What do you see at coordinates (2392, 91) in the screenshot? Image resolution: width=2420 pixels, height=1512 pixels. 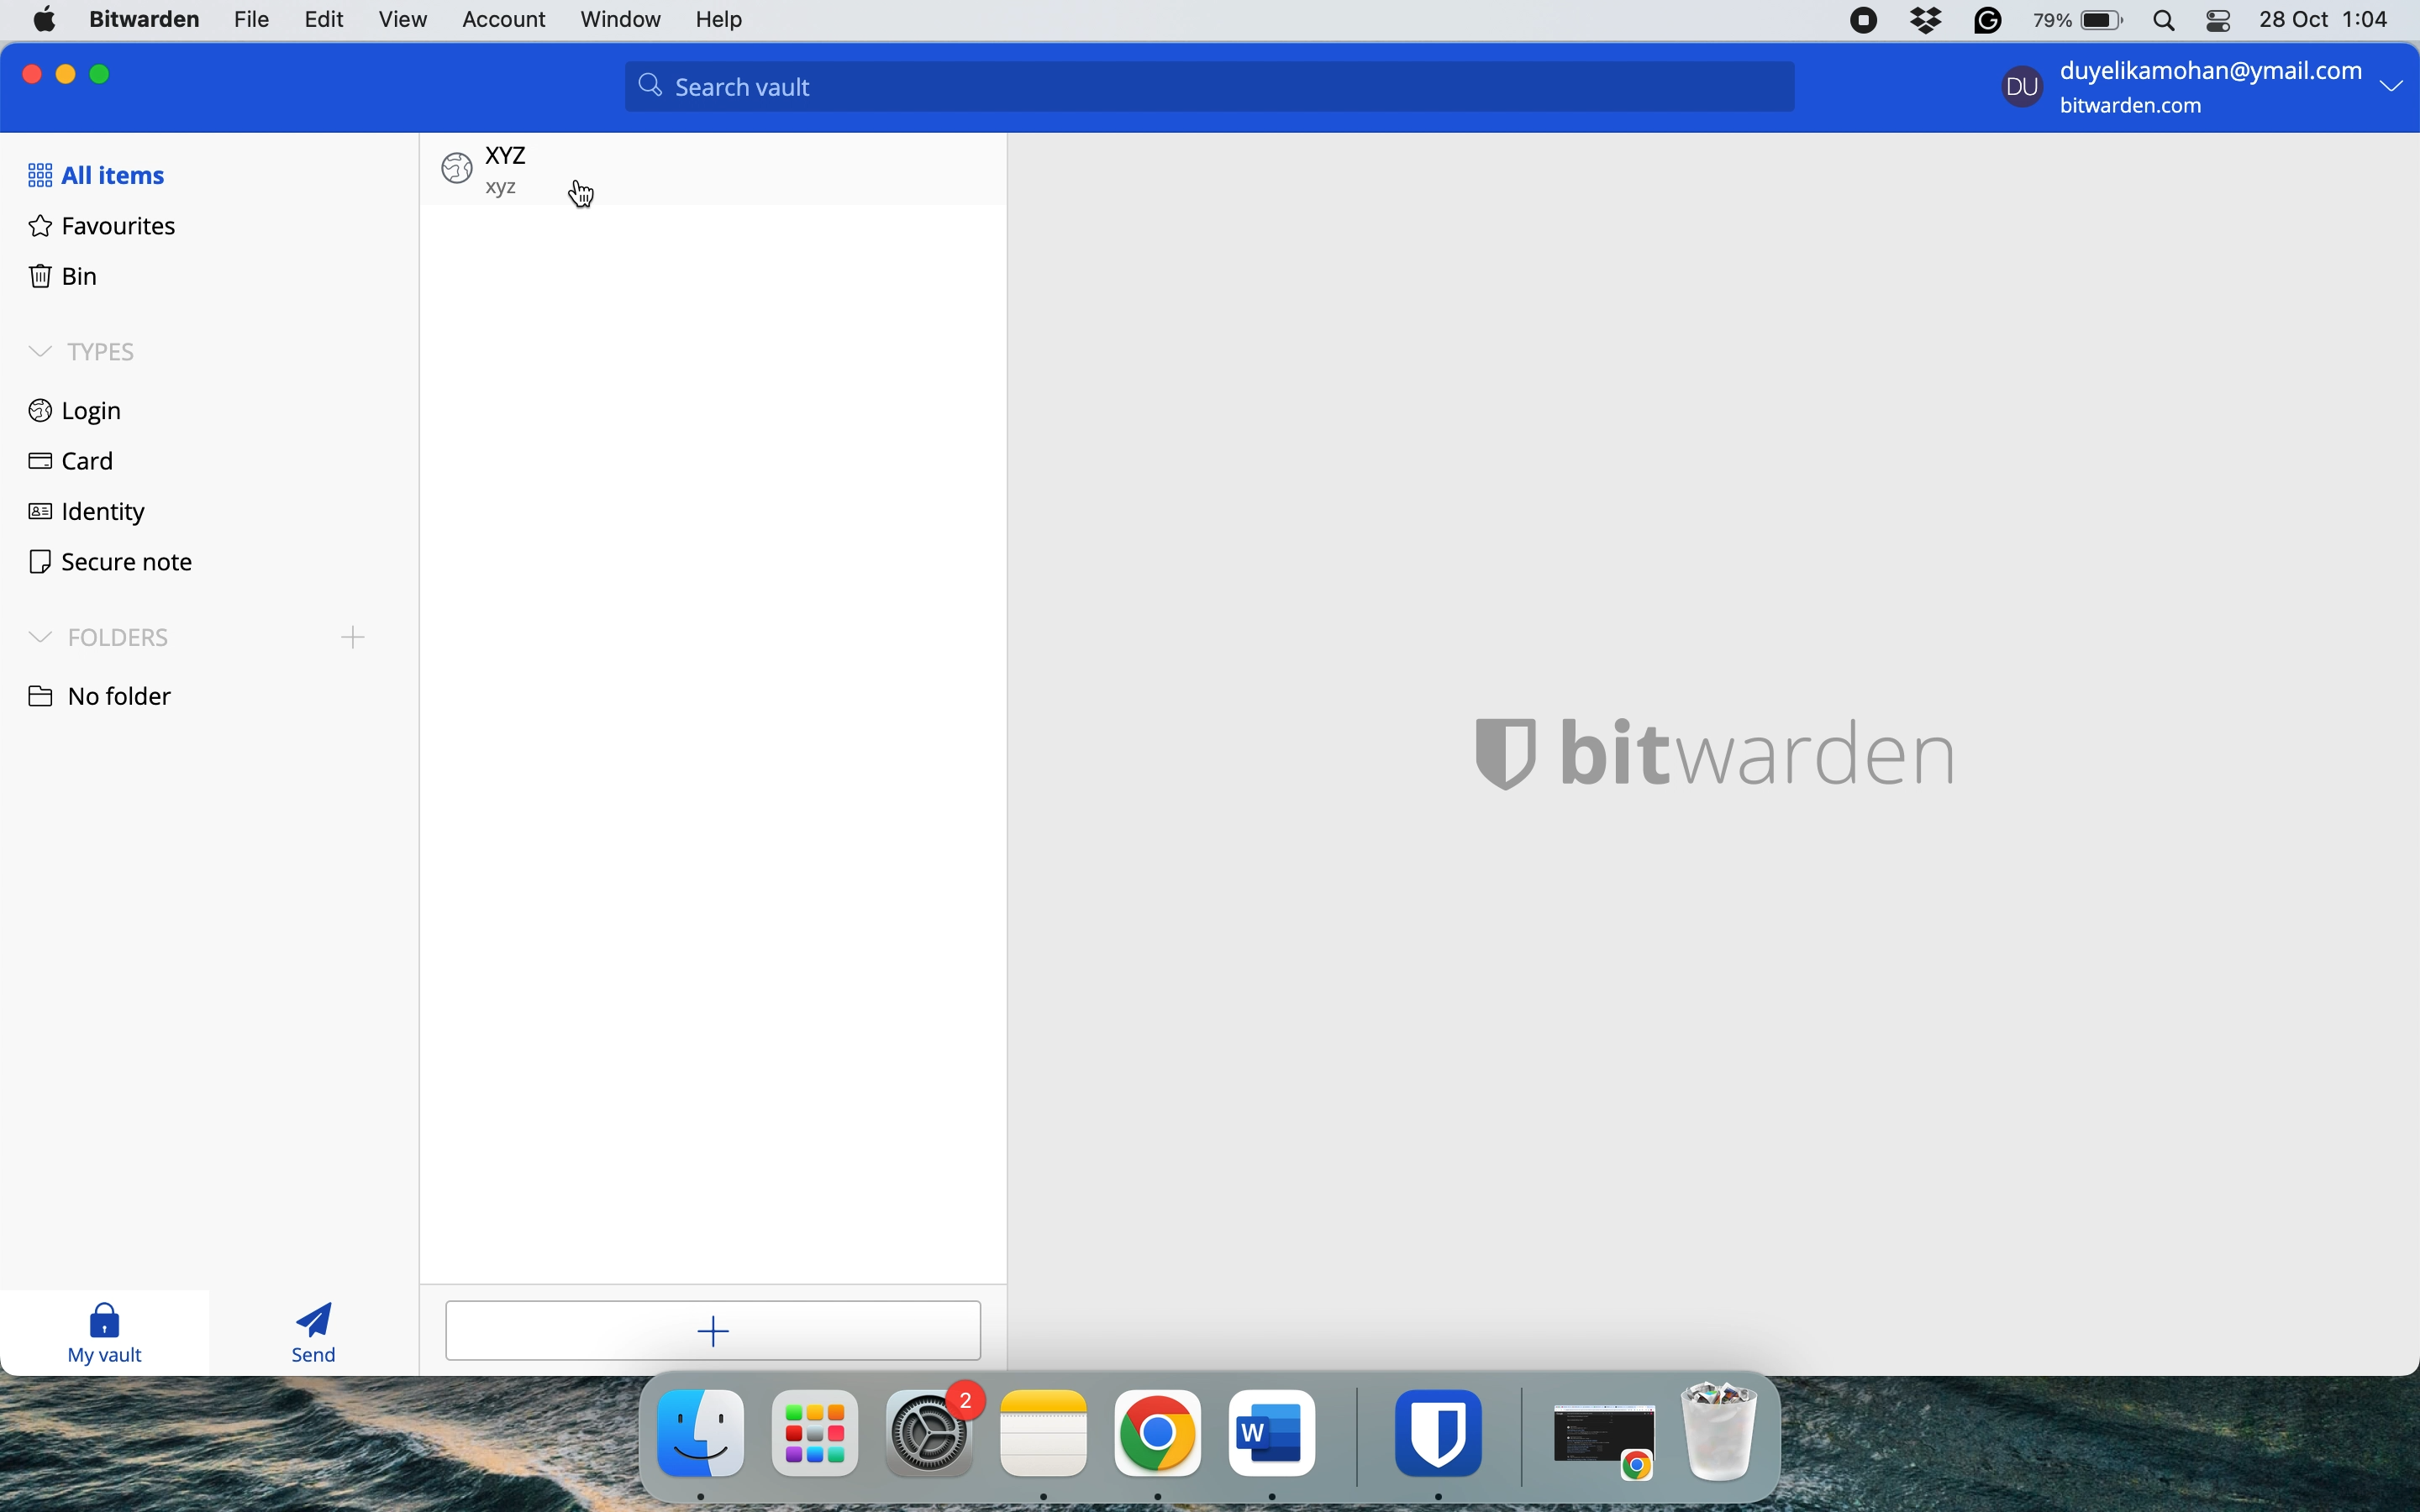 I see `more option` at bounding box center [2392, 91].